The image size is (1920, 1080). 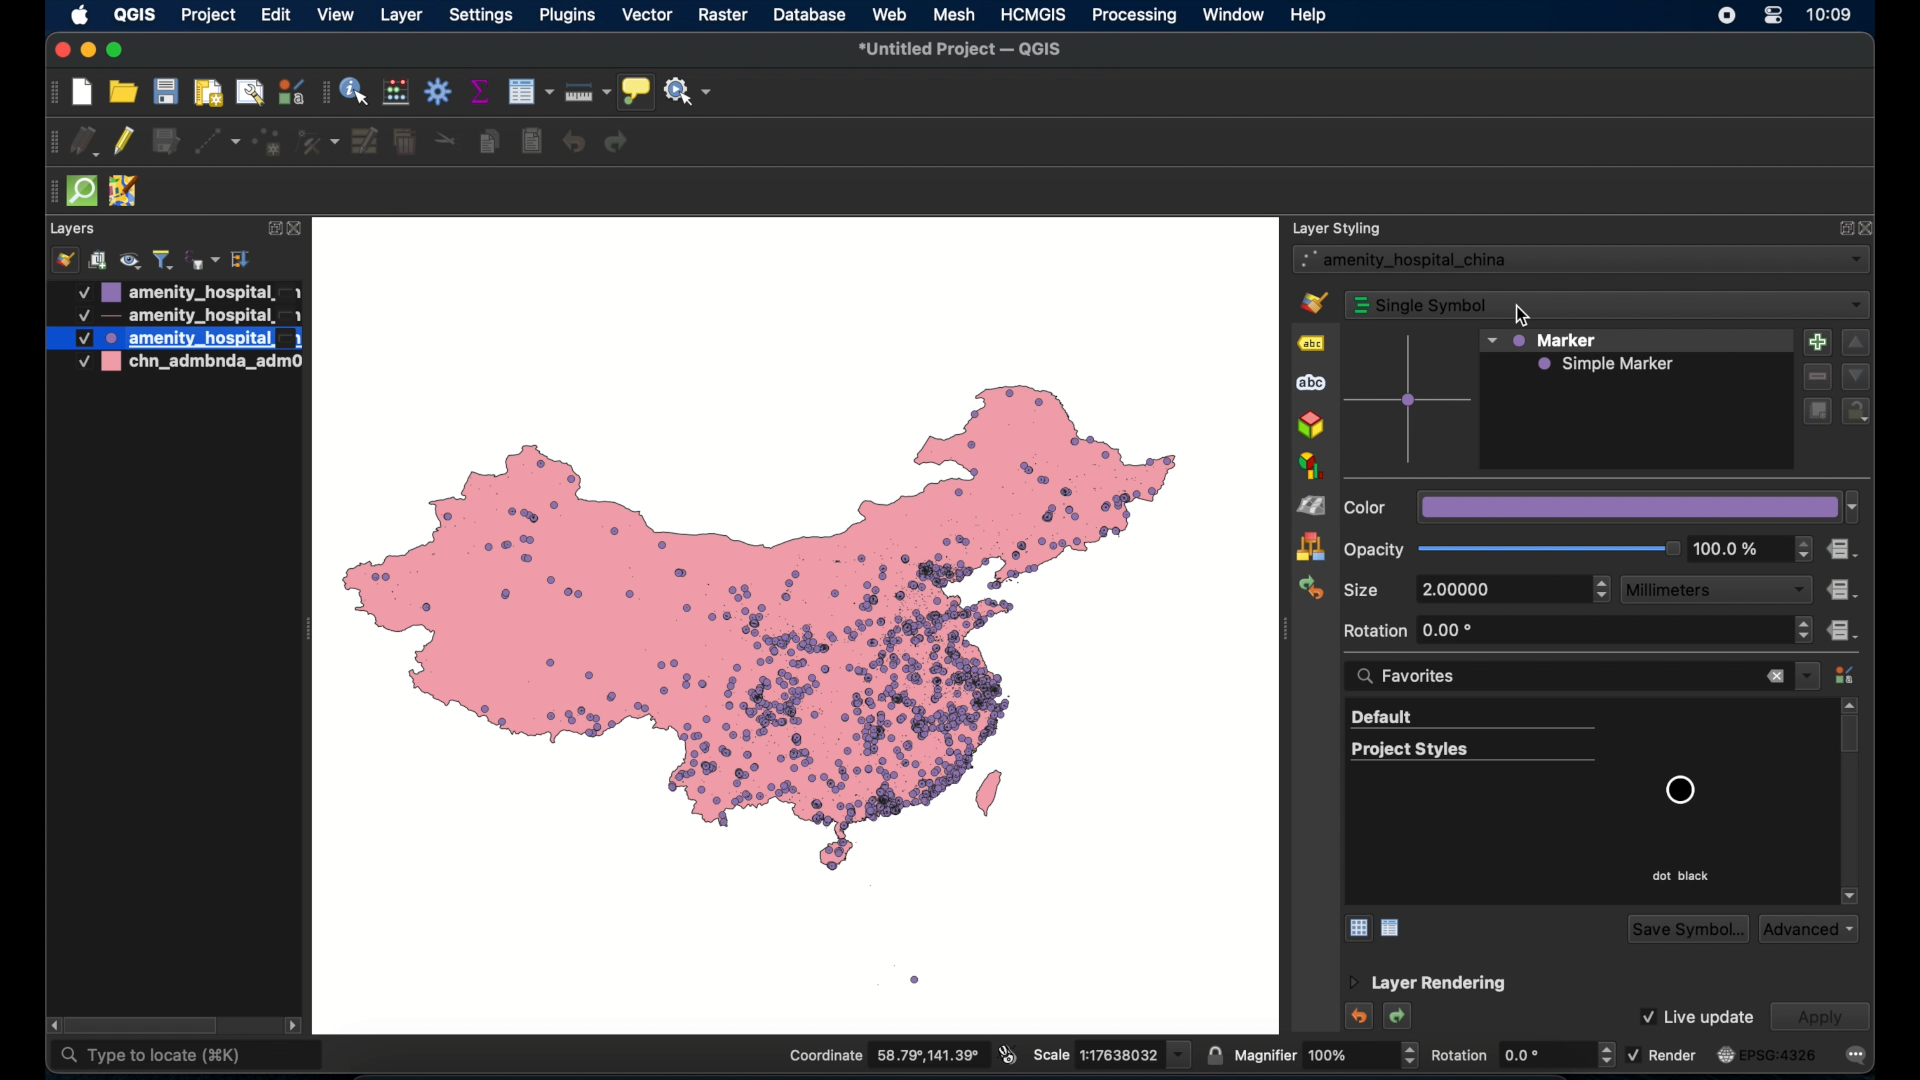 I want to click on move down, so click(x=1856, y=375).